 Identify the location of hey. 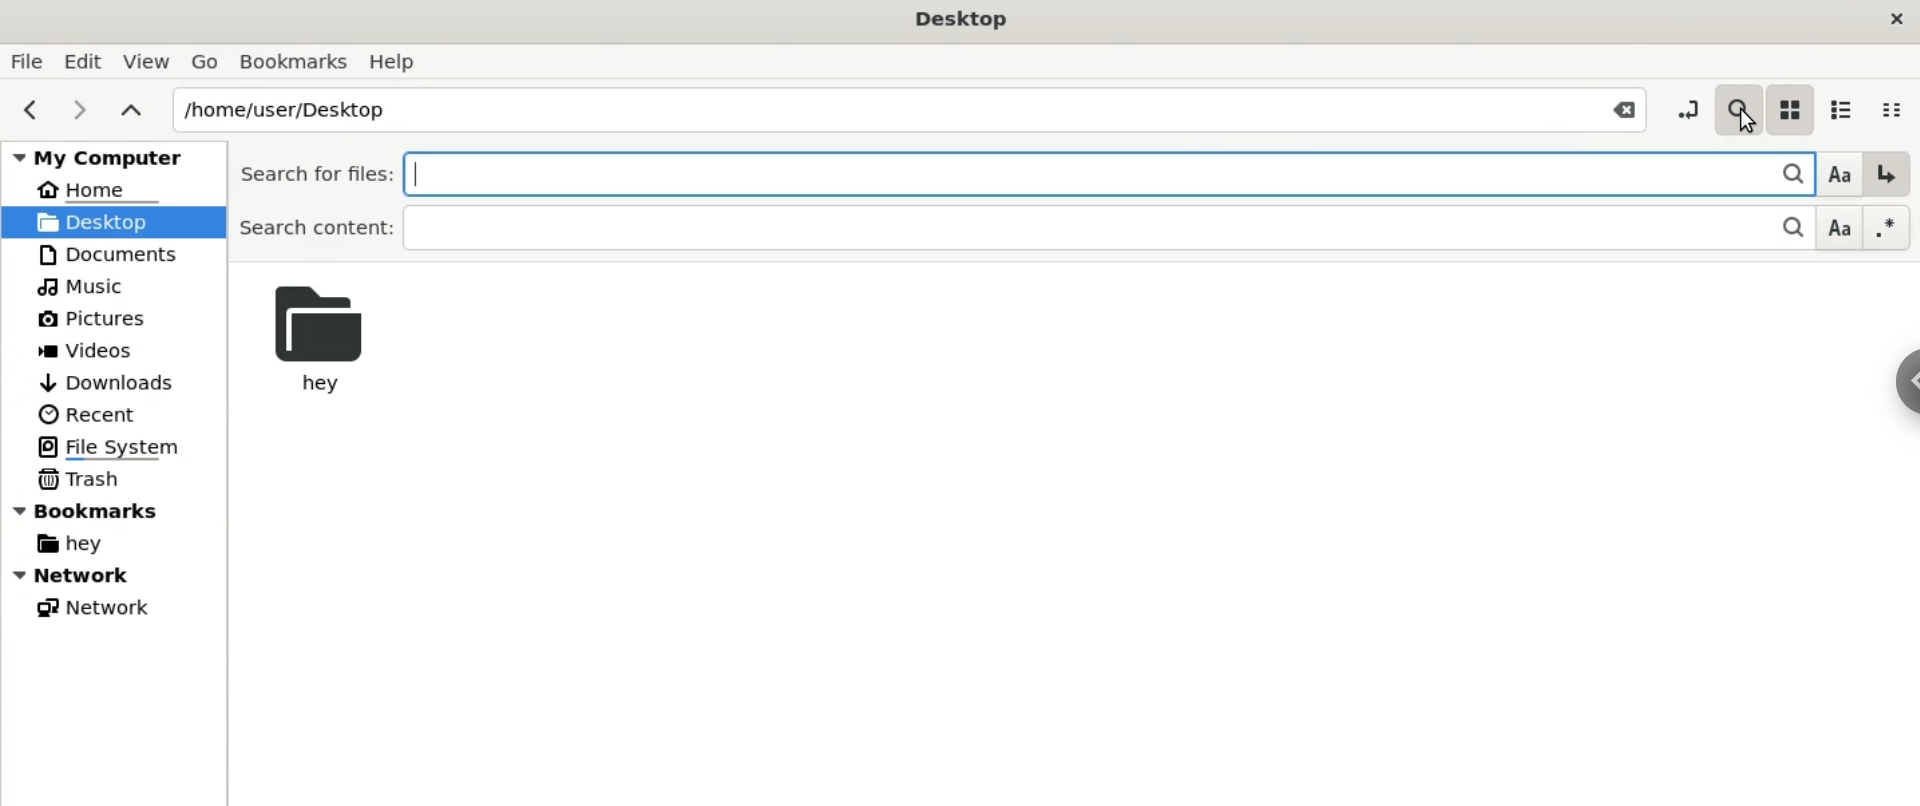
(325, 343).